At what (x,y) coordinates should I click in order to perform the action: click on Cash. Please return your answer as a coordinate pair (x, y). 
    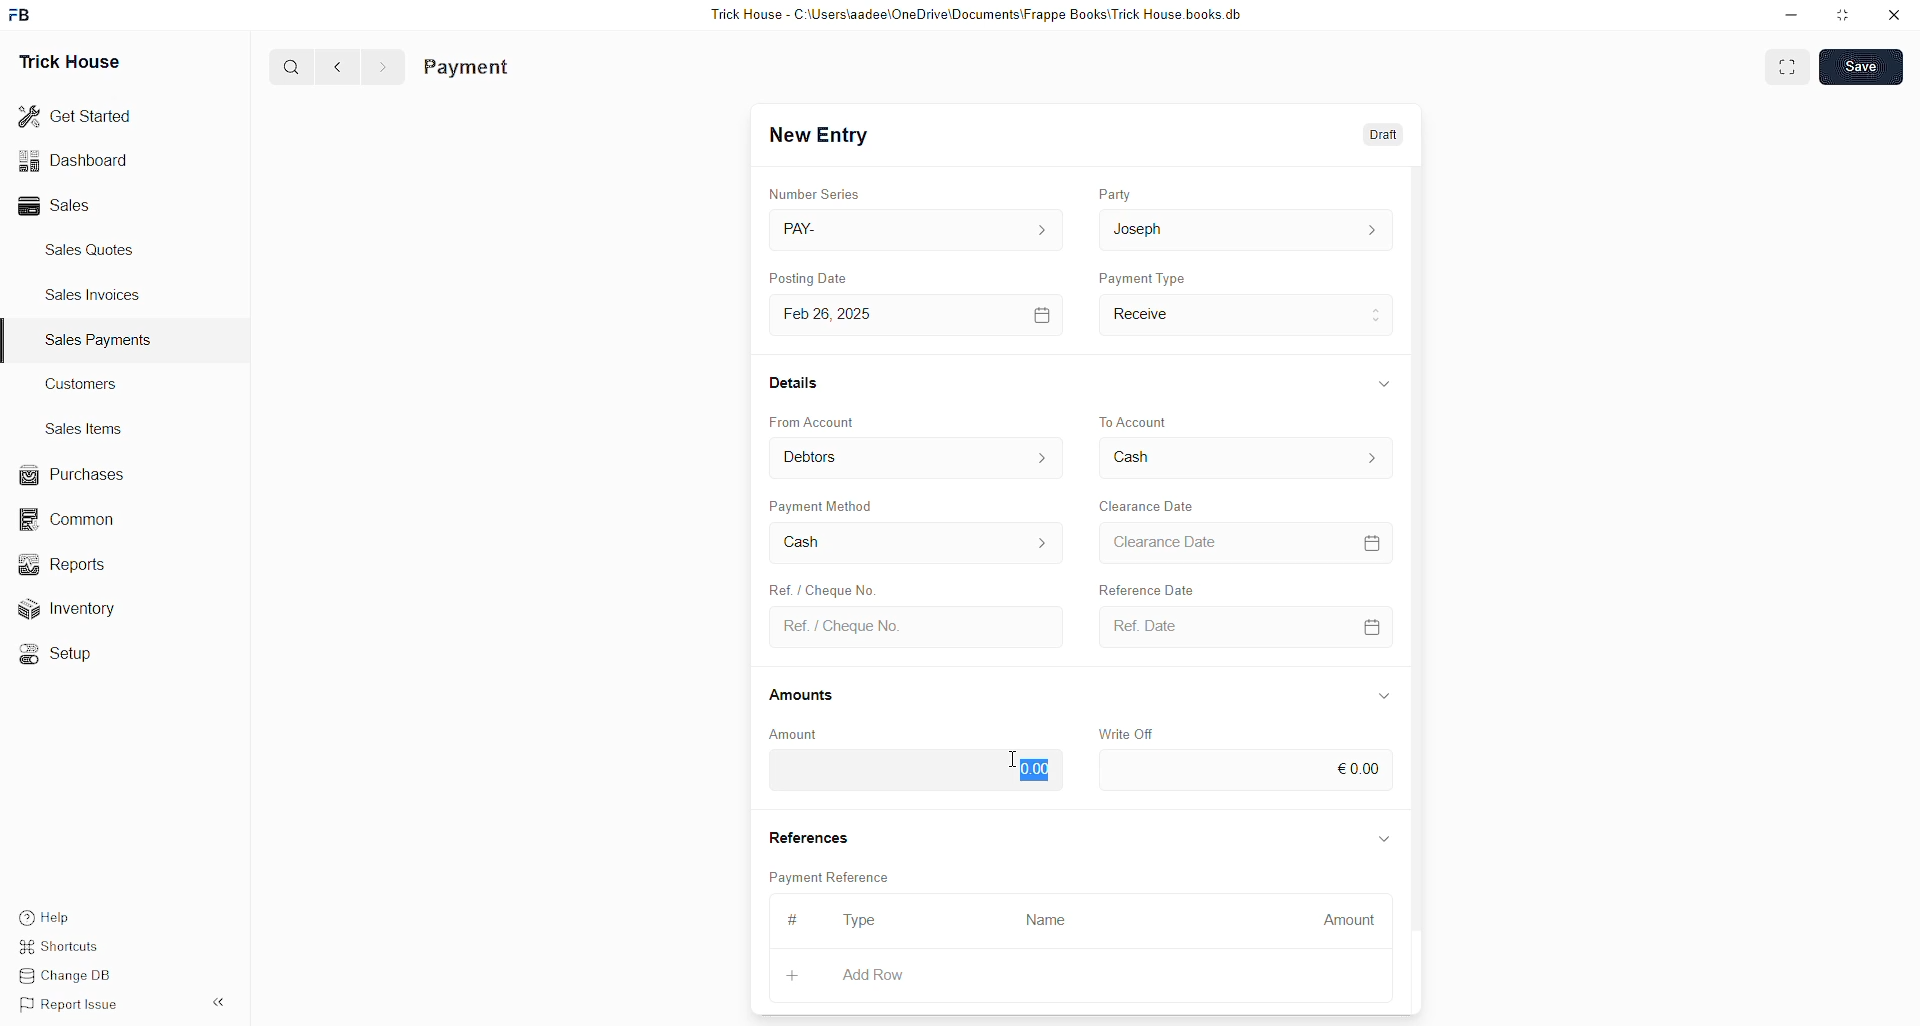
    Looking at the image, I should click on (917, 543).